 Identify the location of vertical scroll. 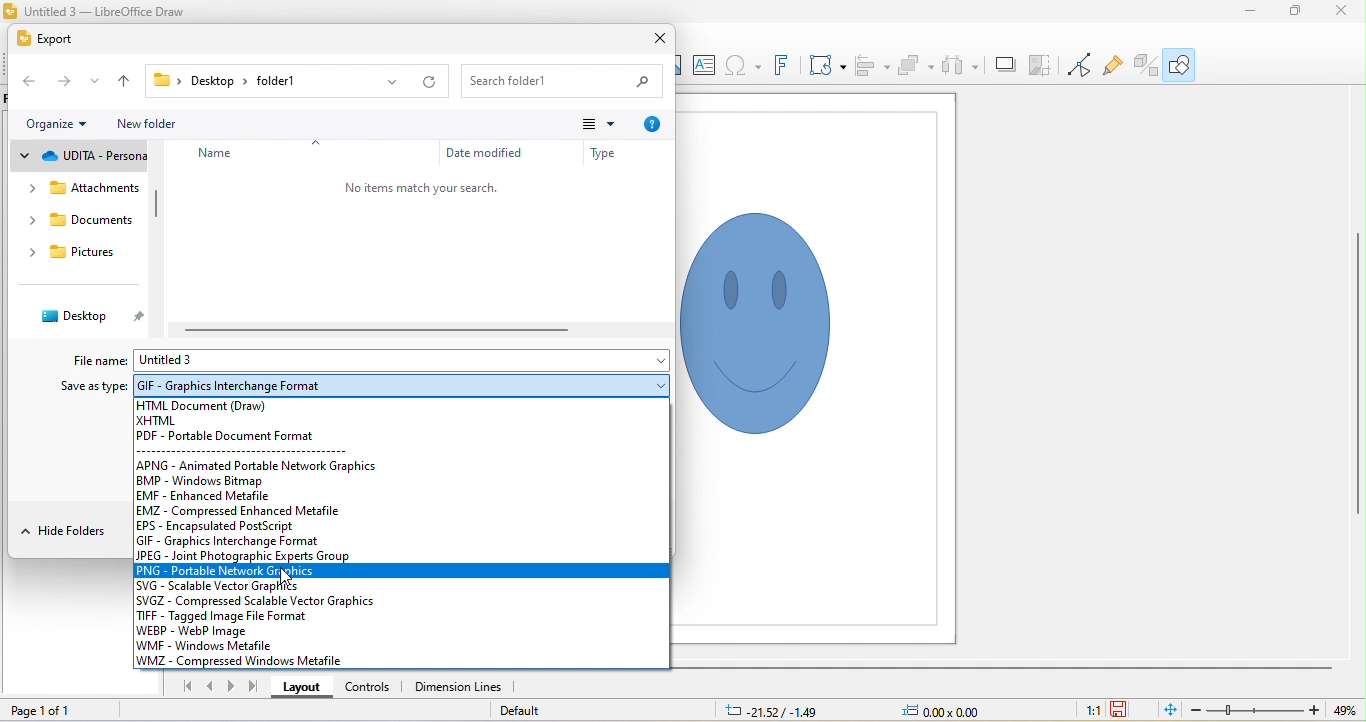
(1351, 380).